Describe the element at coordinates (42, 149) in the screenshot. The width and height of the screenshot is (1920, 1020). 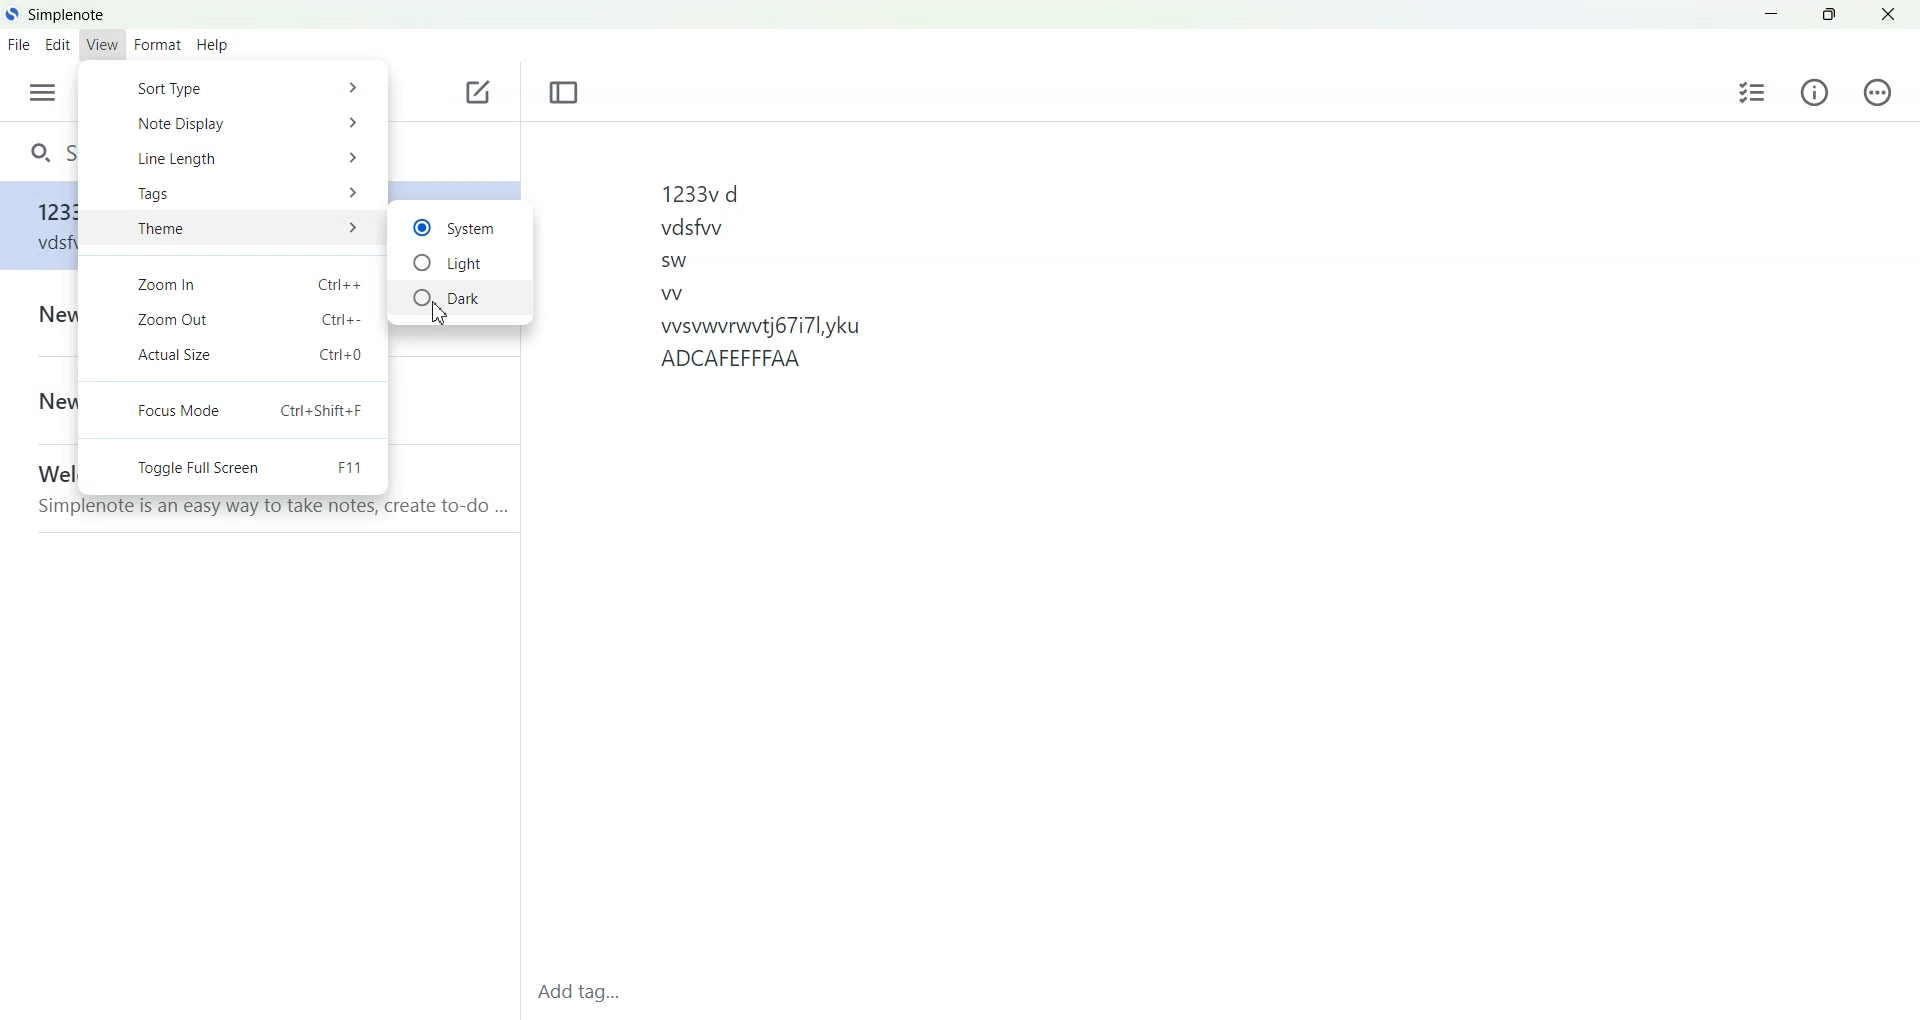
I see `Search notes and tags` at that location.